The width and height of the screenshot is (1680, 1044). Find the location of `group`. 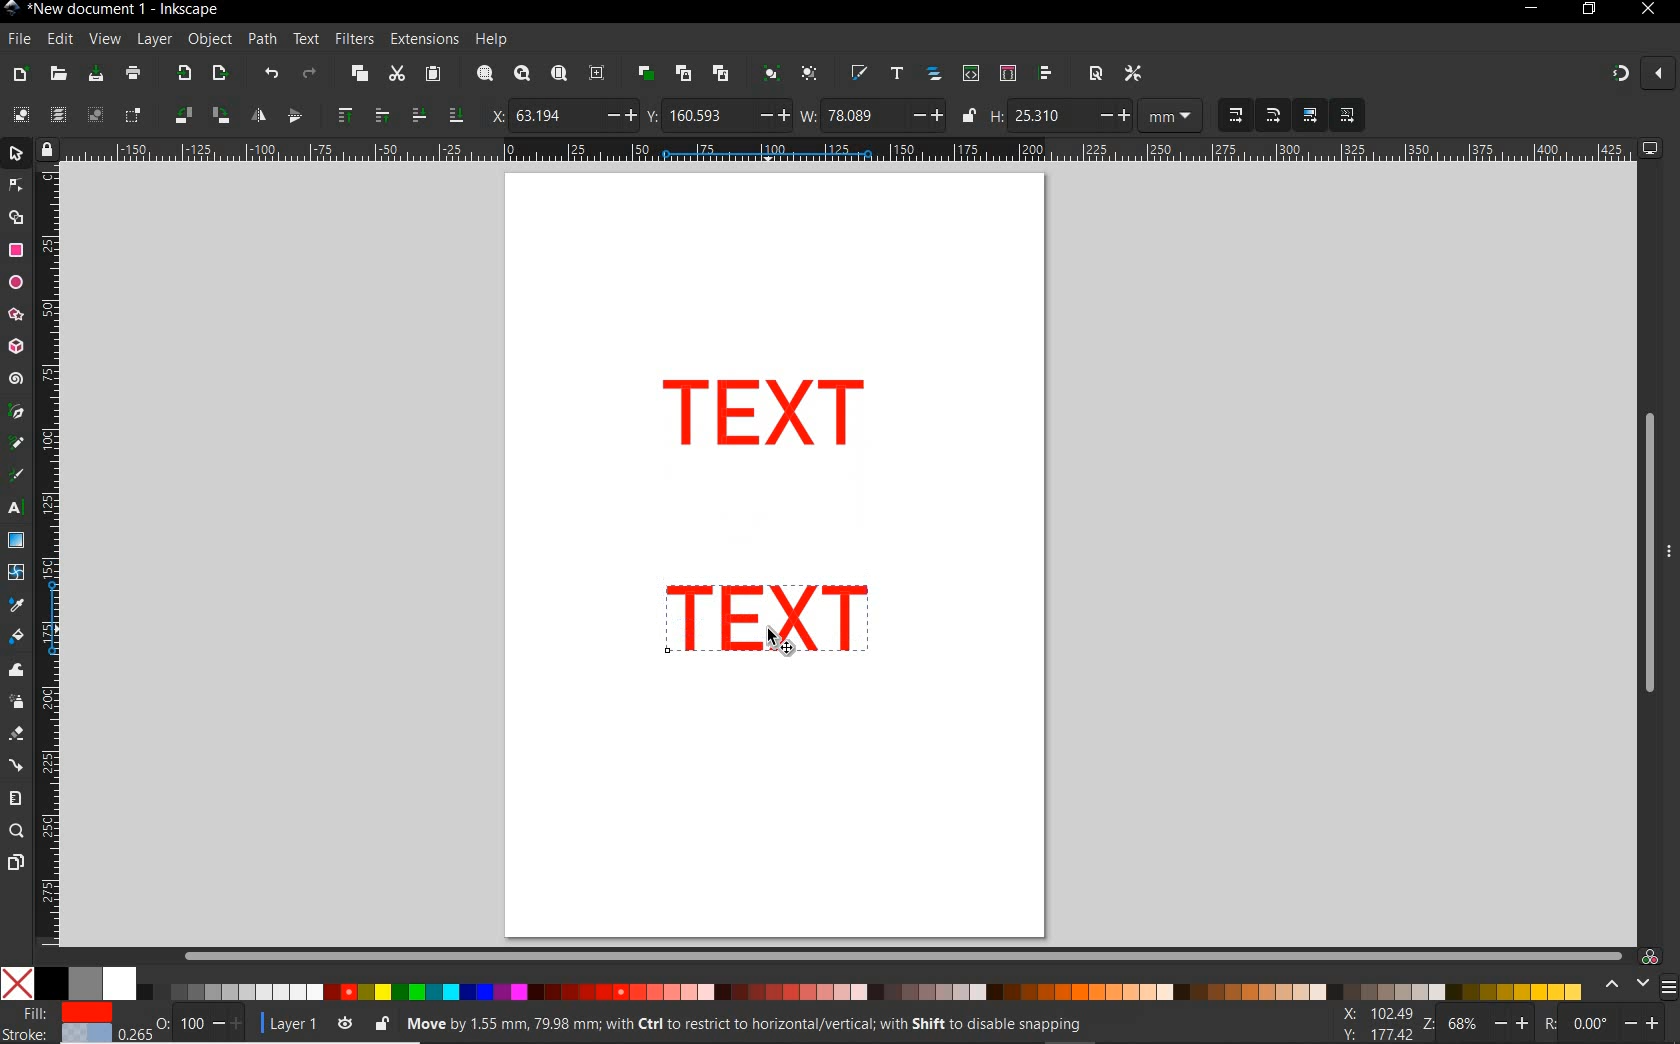

group is located at coordinates (768, 75).